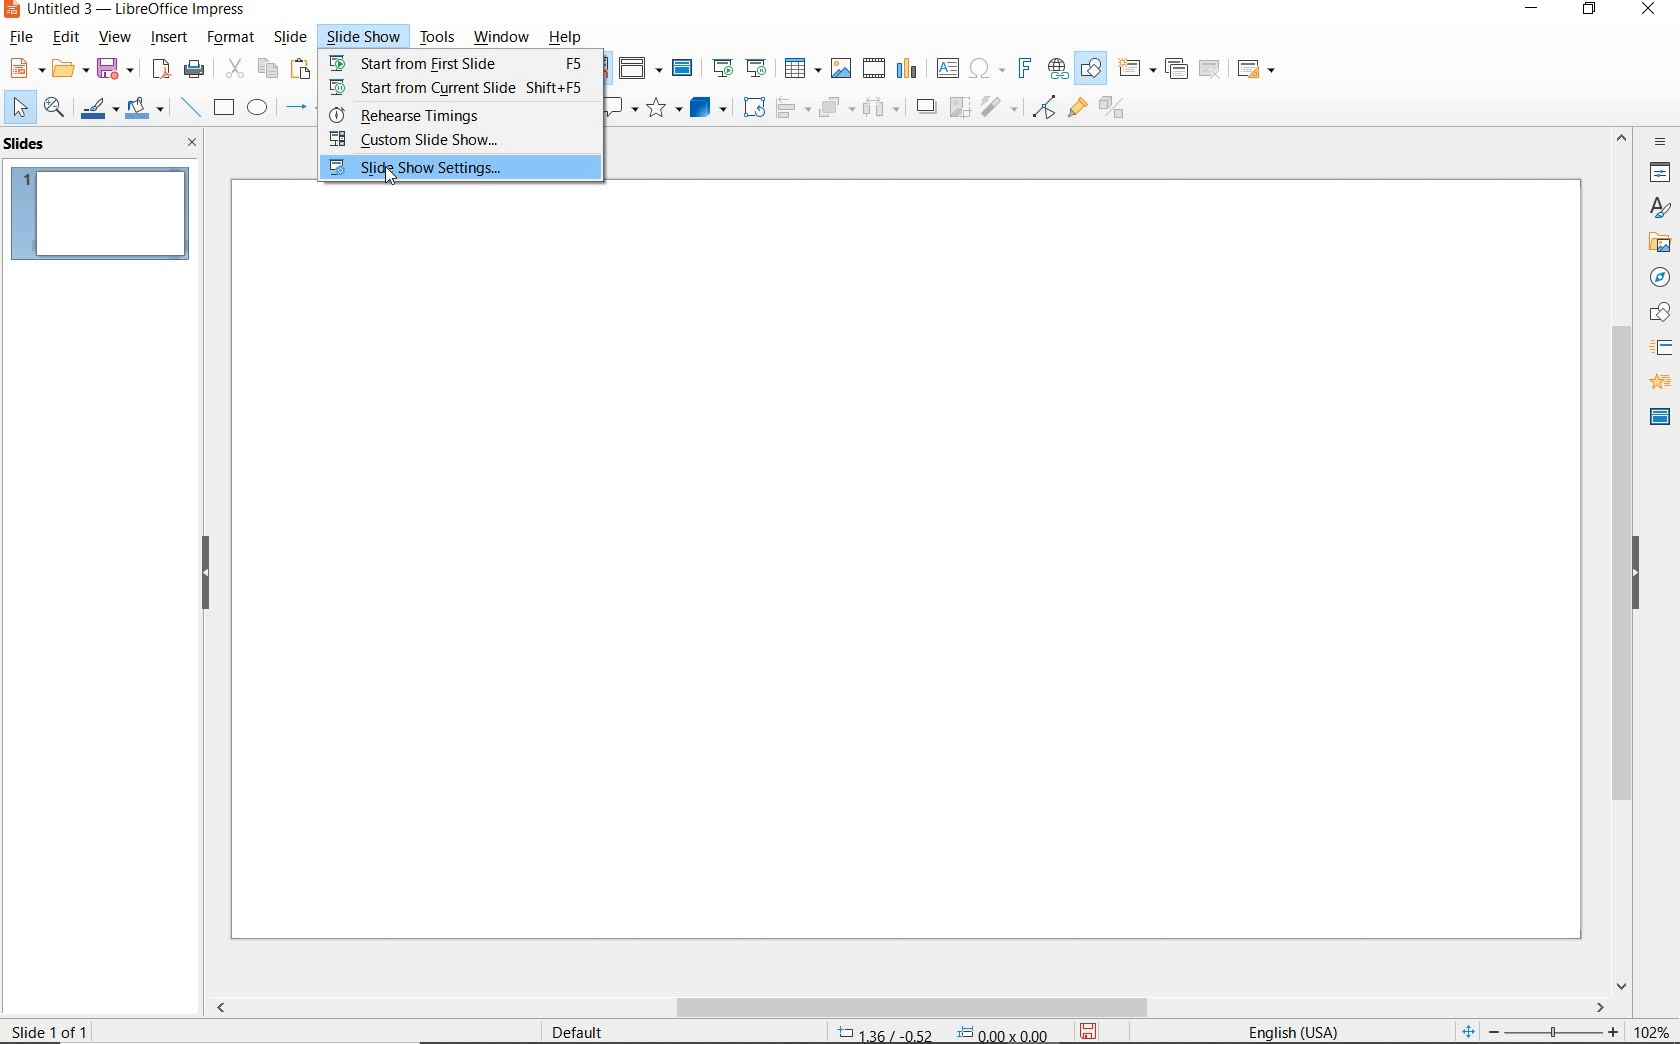 Image resolution: width=1680 pixels, height=1044 pixels. I want to click on CLOSE, so click(192, 142).